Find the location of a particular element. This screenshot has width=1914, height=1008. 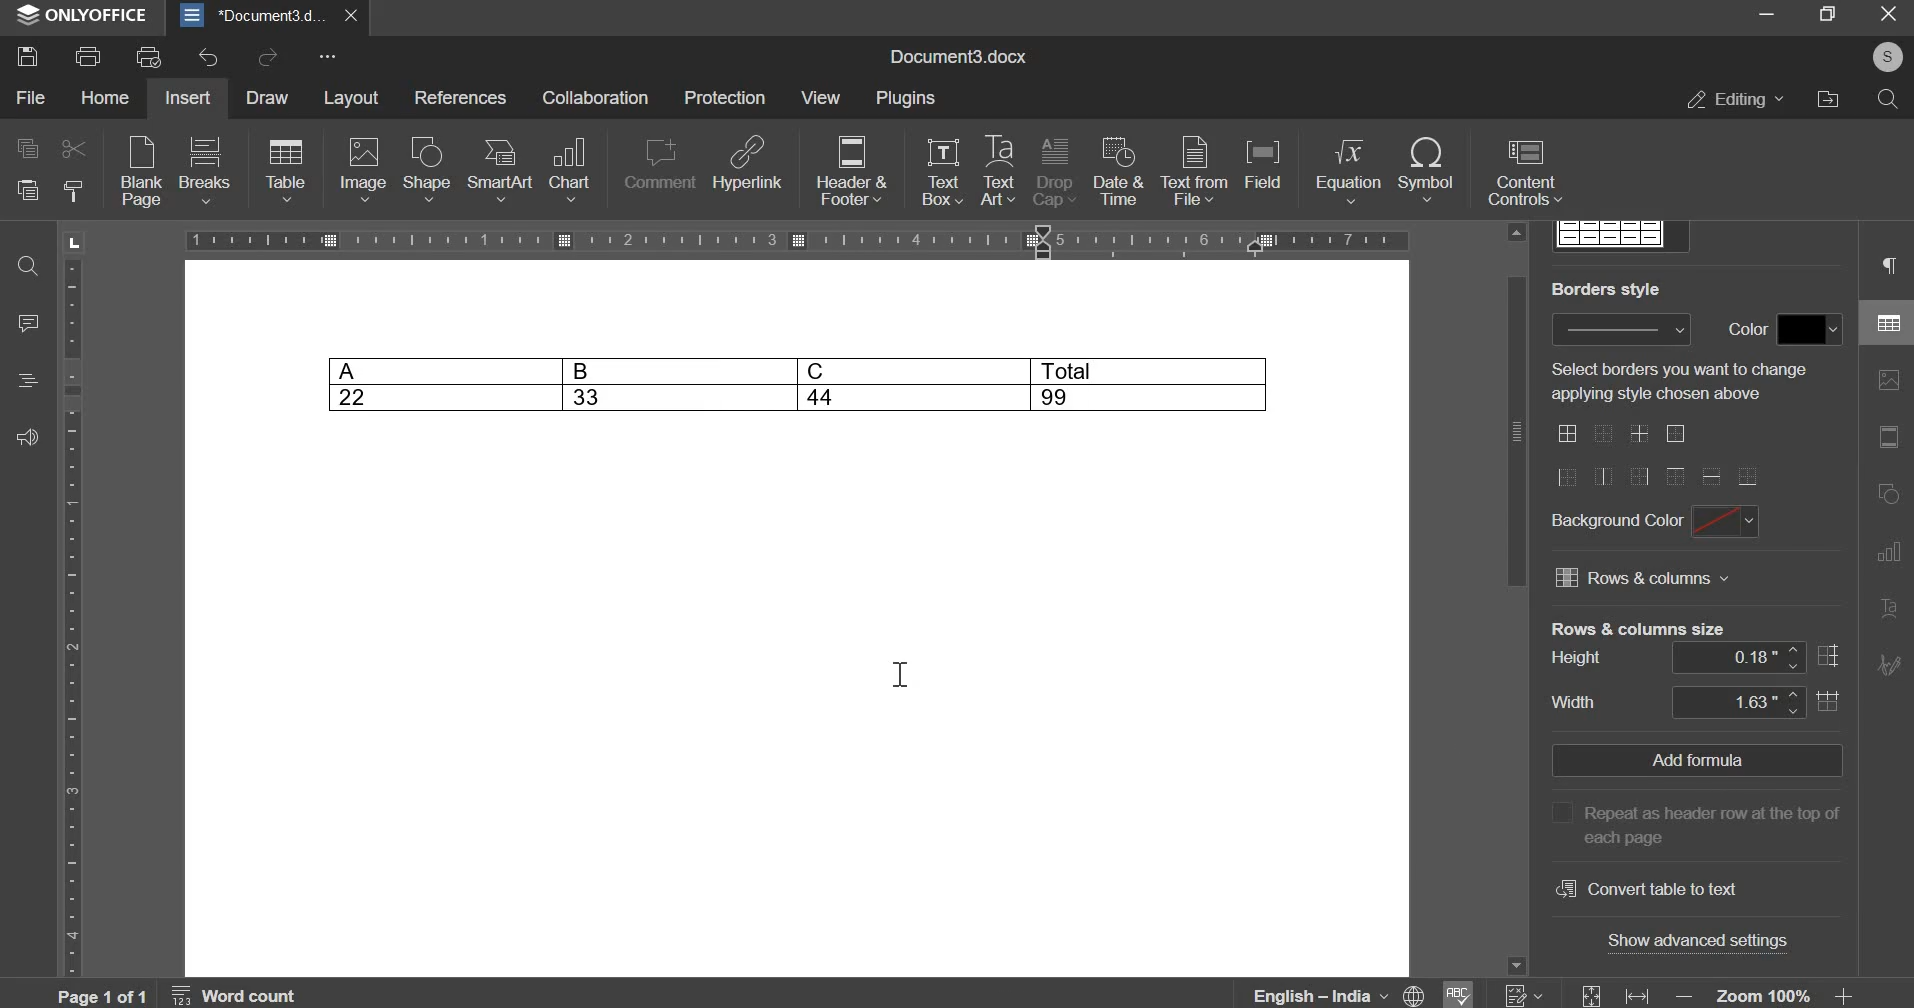

collaboration is located at coordinates (601, 98).